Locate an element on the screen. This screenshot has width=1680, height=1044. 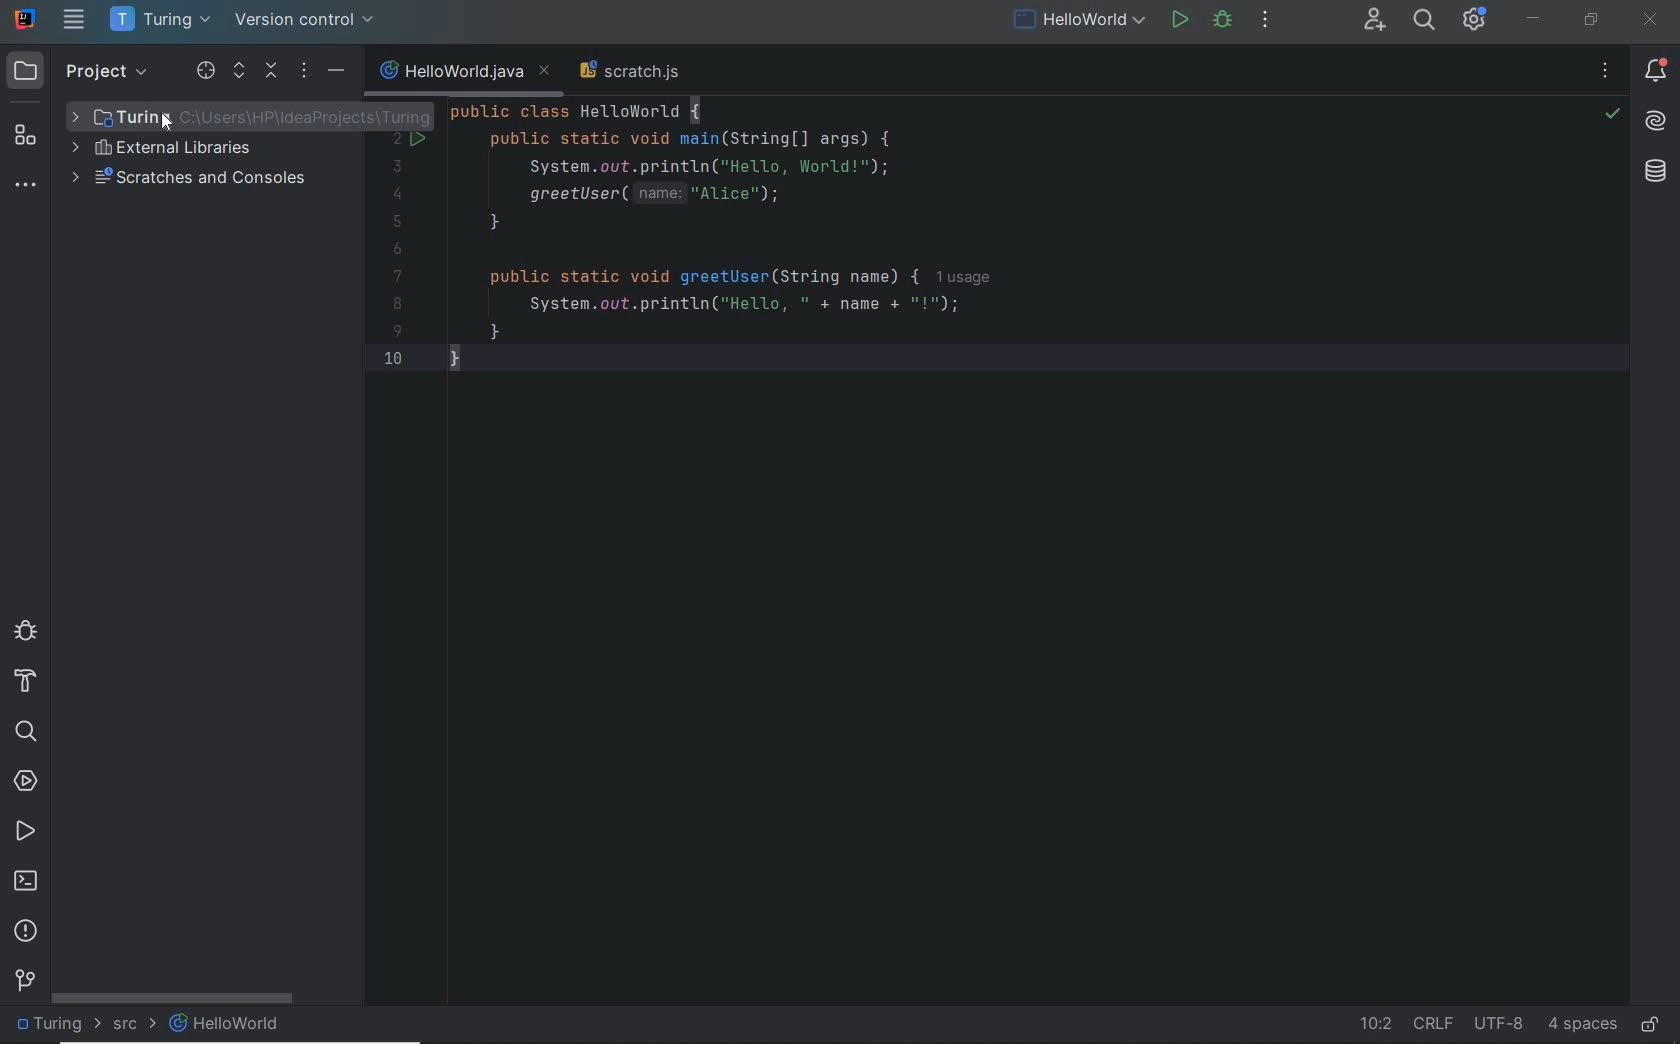
debug is located at coordinates (1223, 23).